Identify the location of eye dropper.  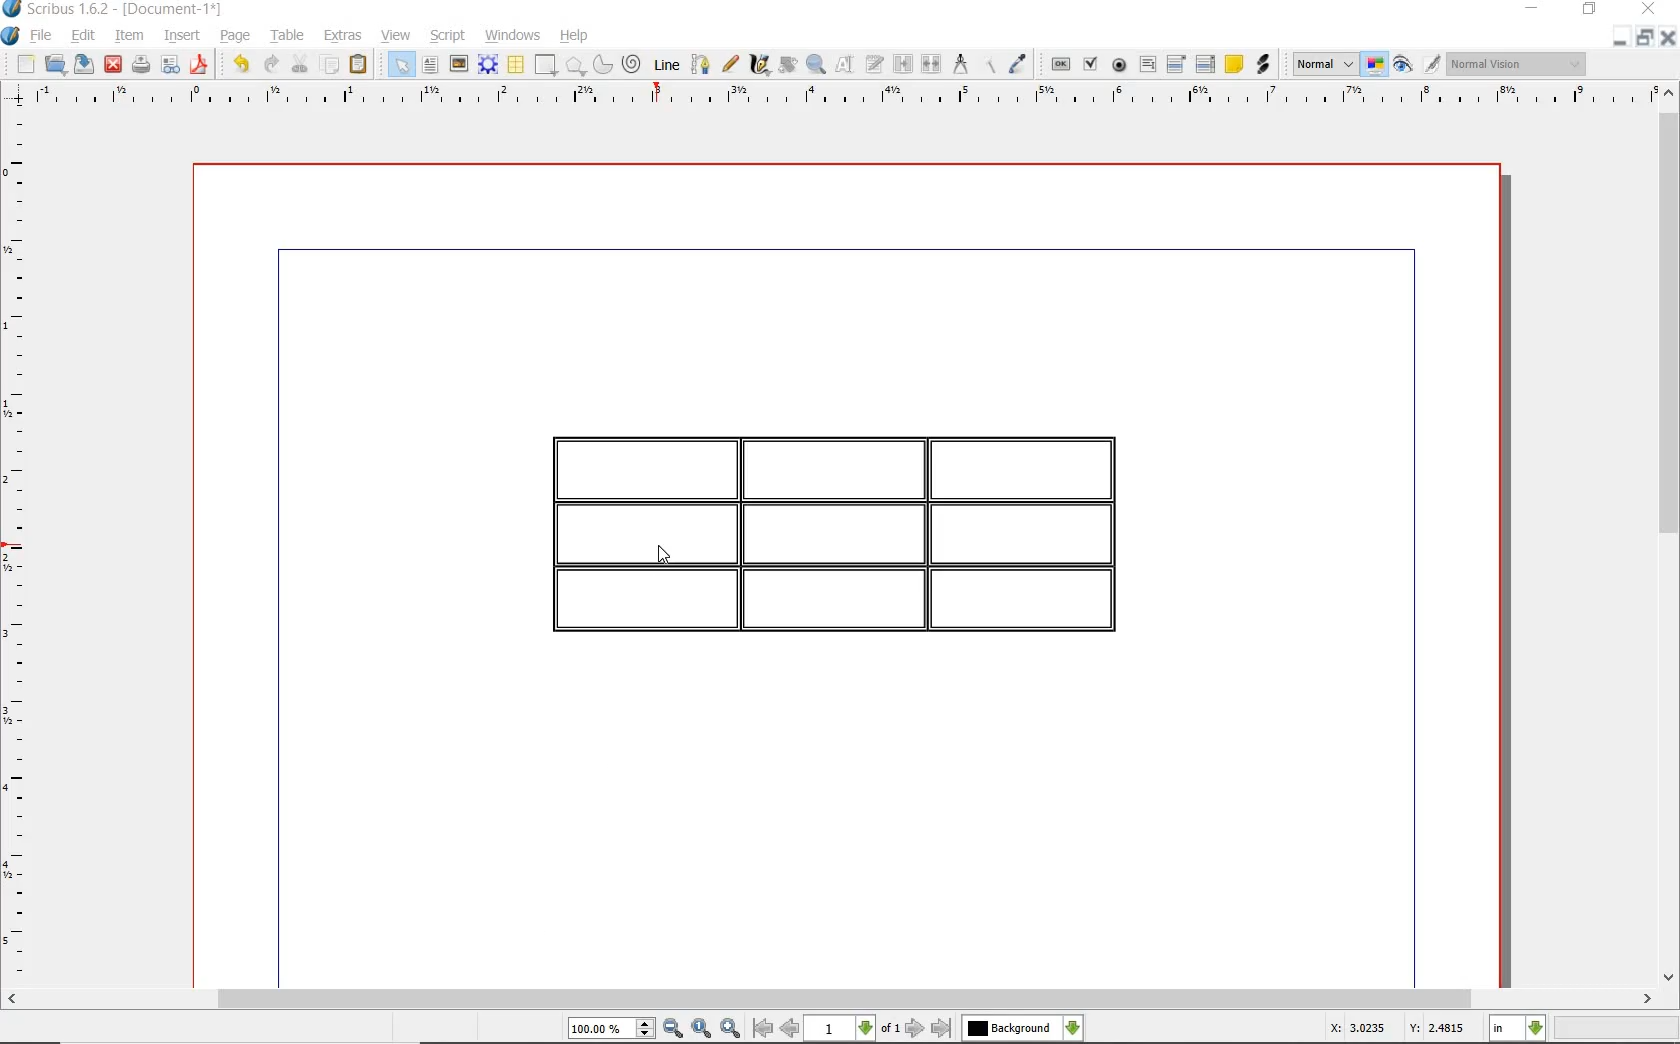
(1019, 66).